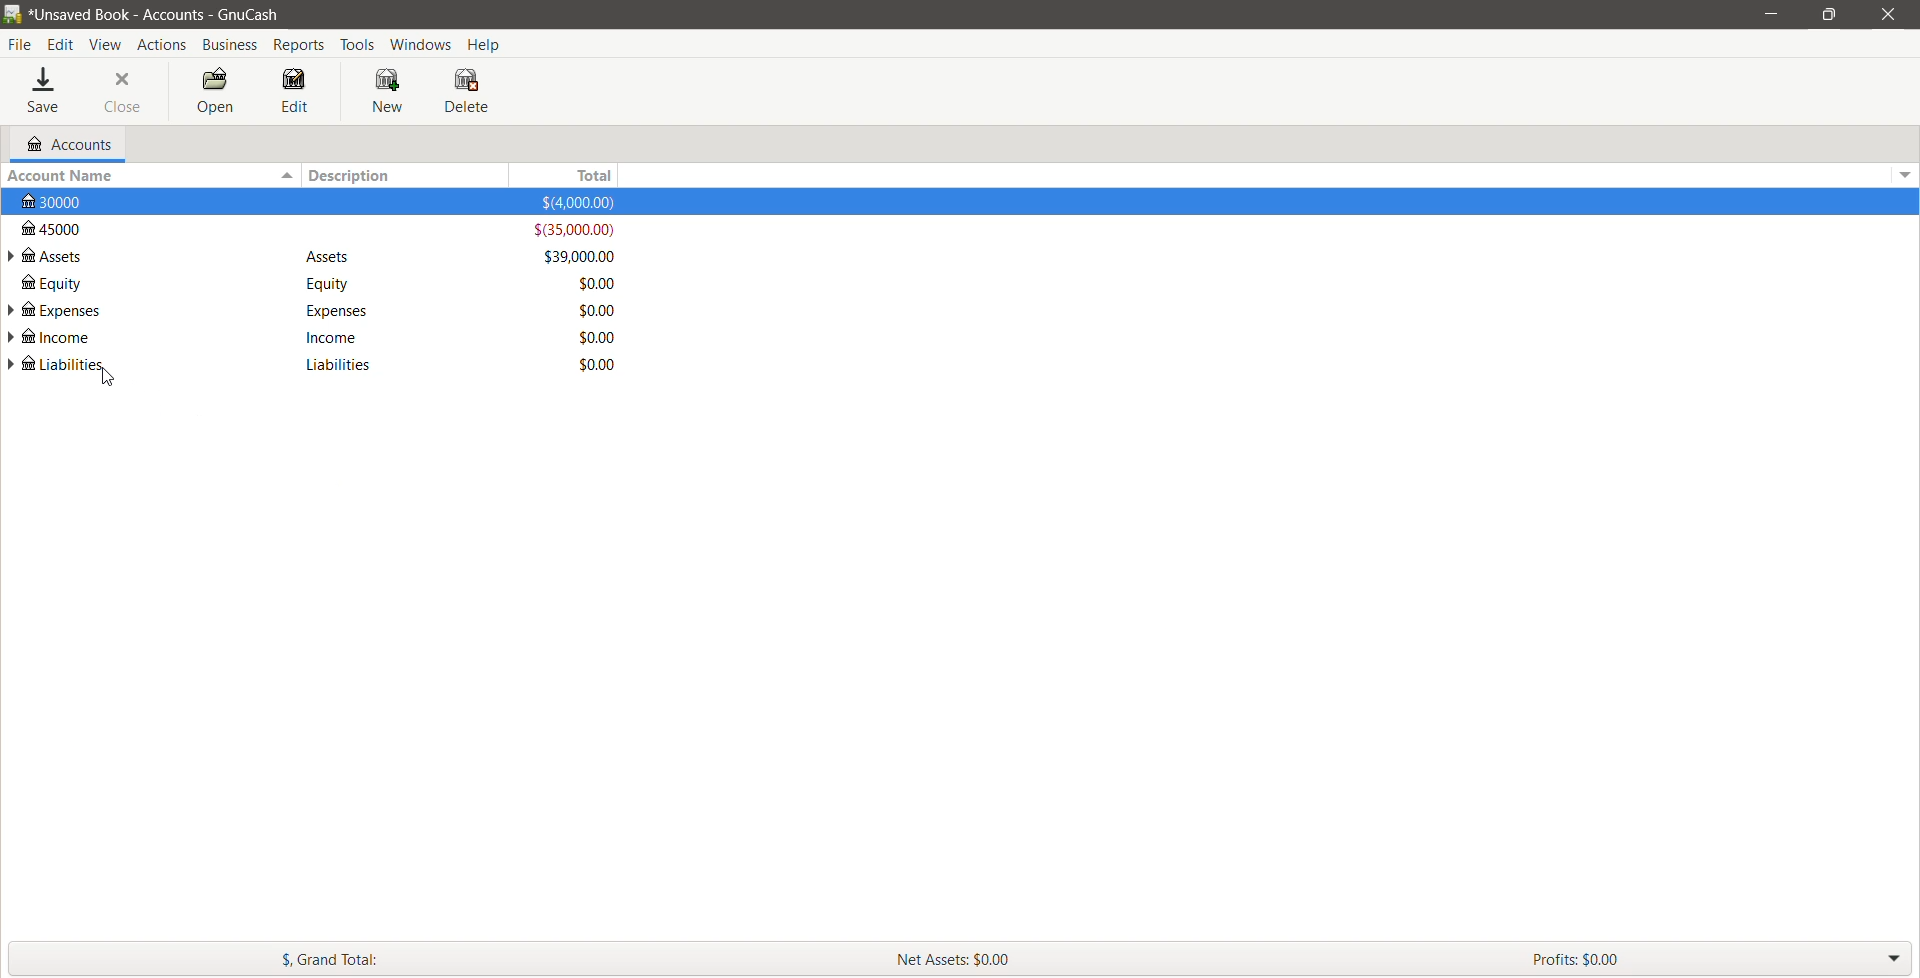 The image size is (1920, 978). I want to click on Help, so click(487, 43).